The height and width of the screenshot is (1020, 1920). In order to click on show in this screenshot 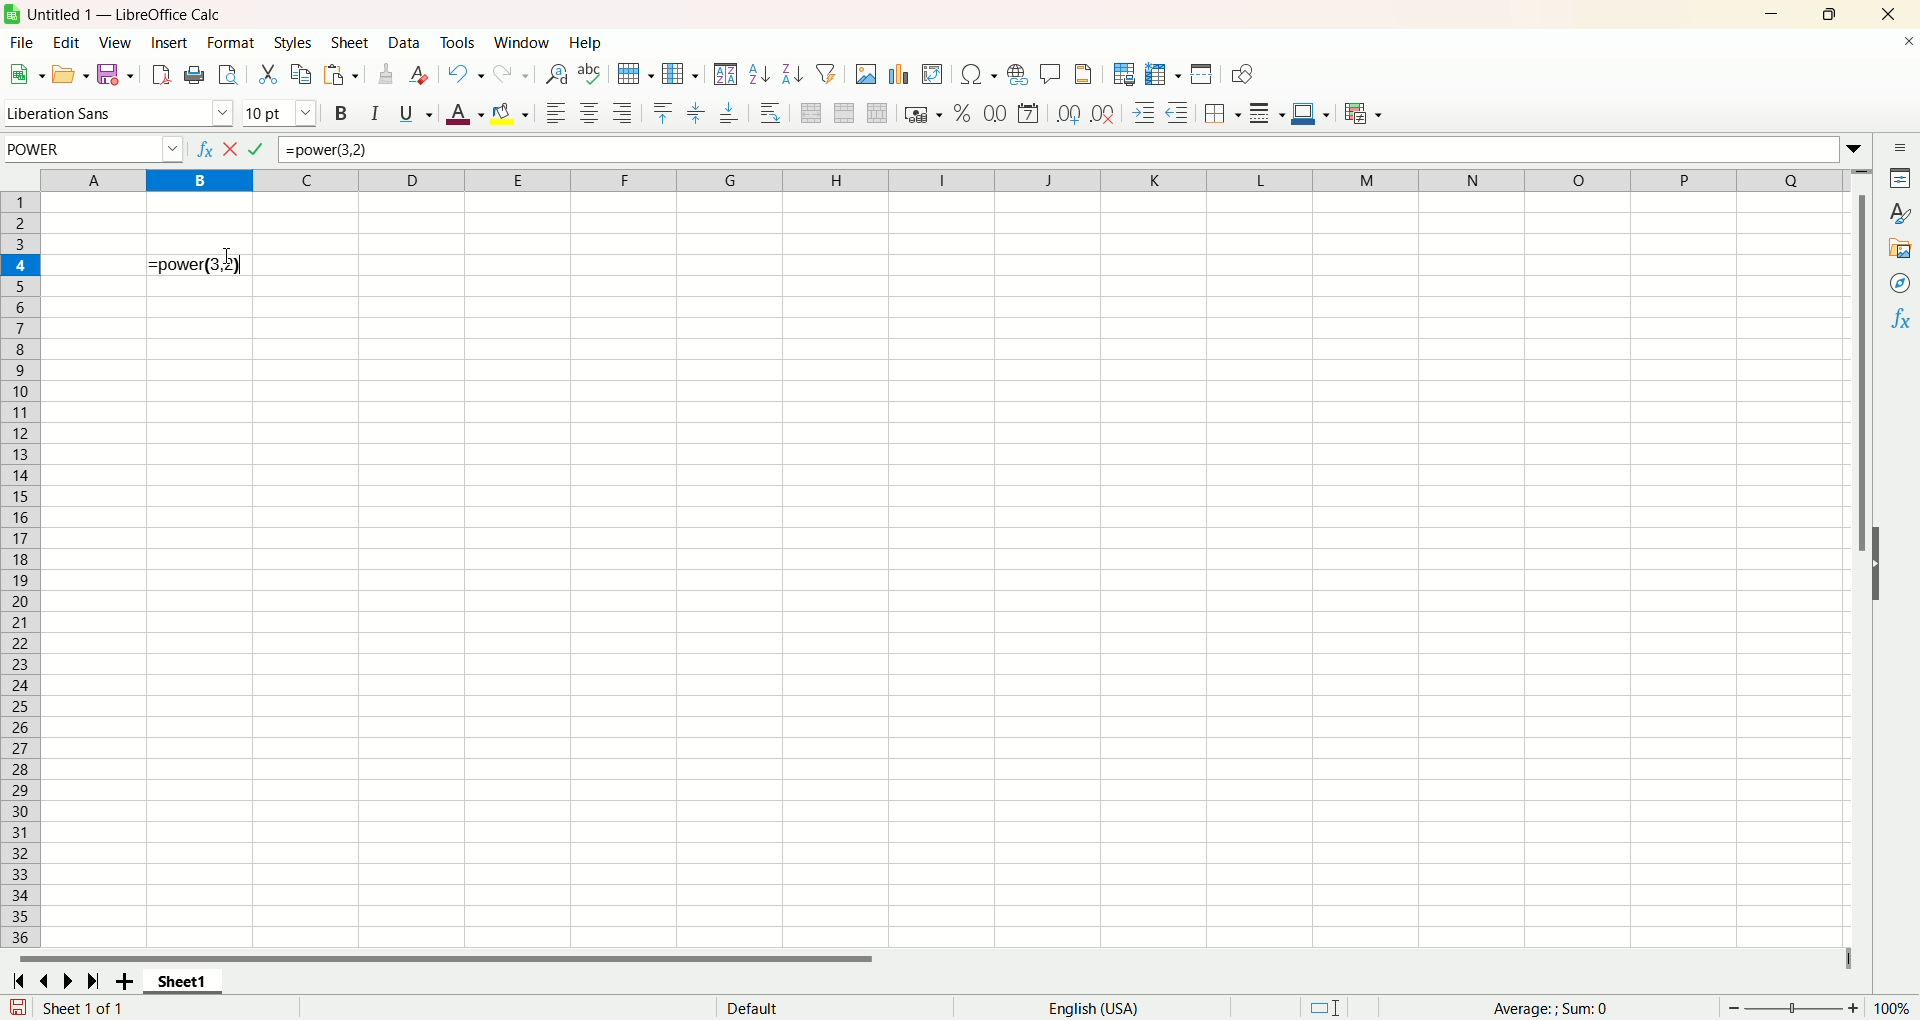, I will do `click(1886, 562)`.